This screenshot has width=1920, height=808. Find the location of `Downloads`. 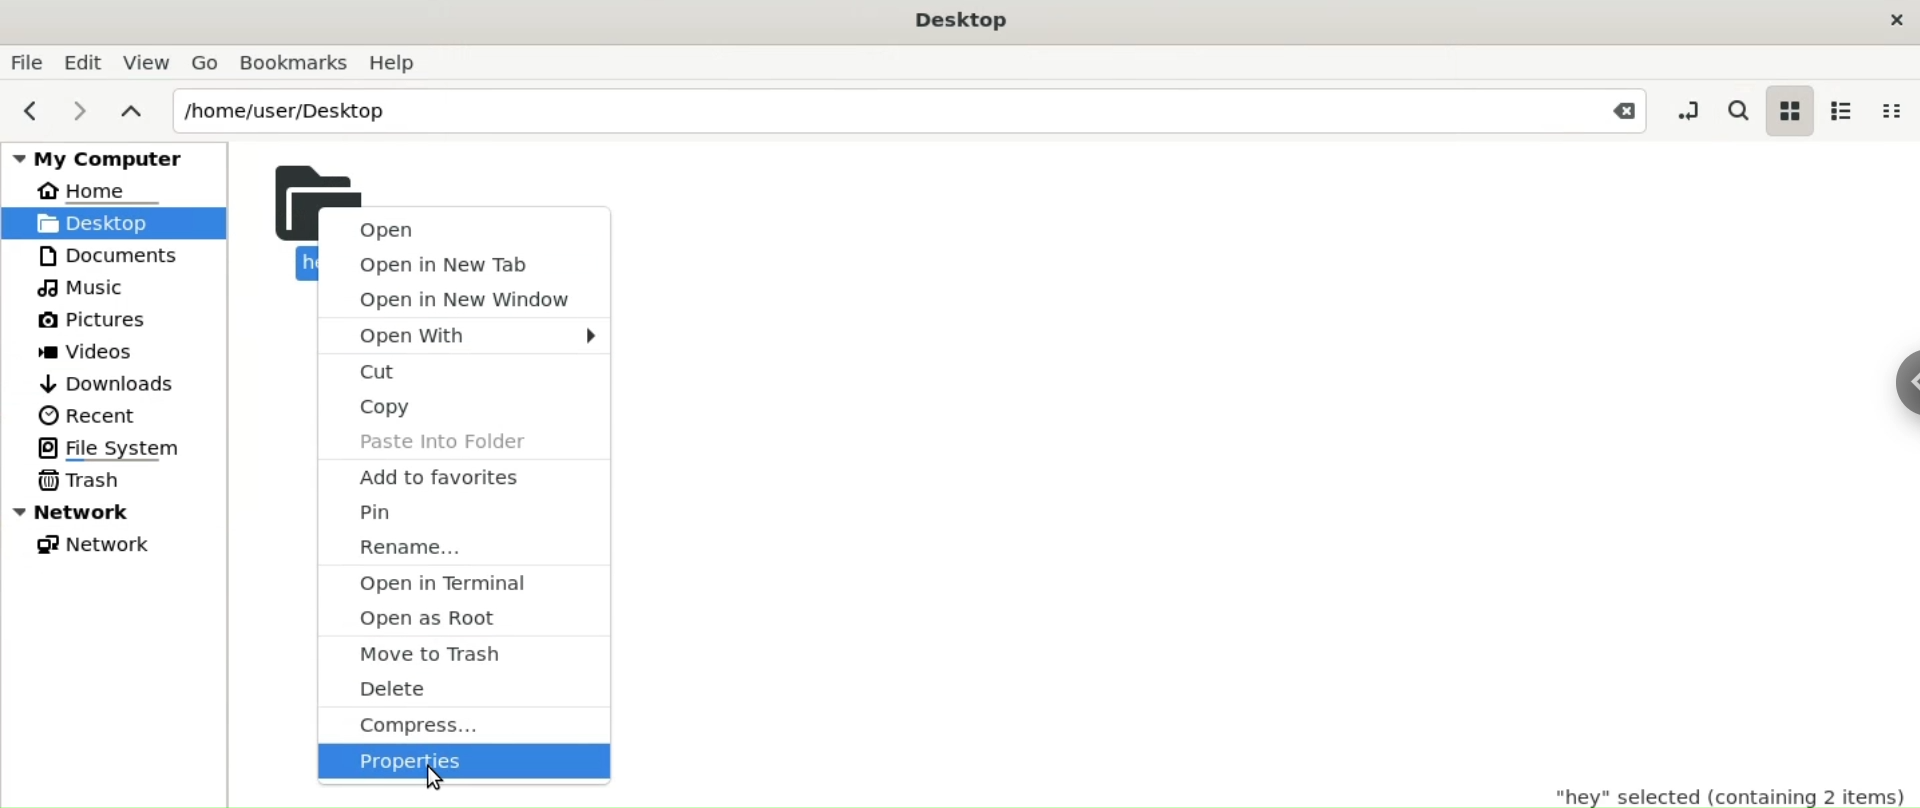

Downloads is located at coordinates (112, 383).